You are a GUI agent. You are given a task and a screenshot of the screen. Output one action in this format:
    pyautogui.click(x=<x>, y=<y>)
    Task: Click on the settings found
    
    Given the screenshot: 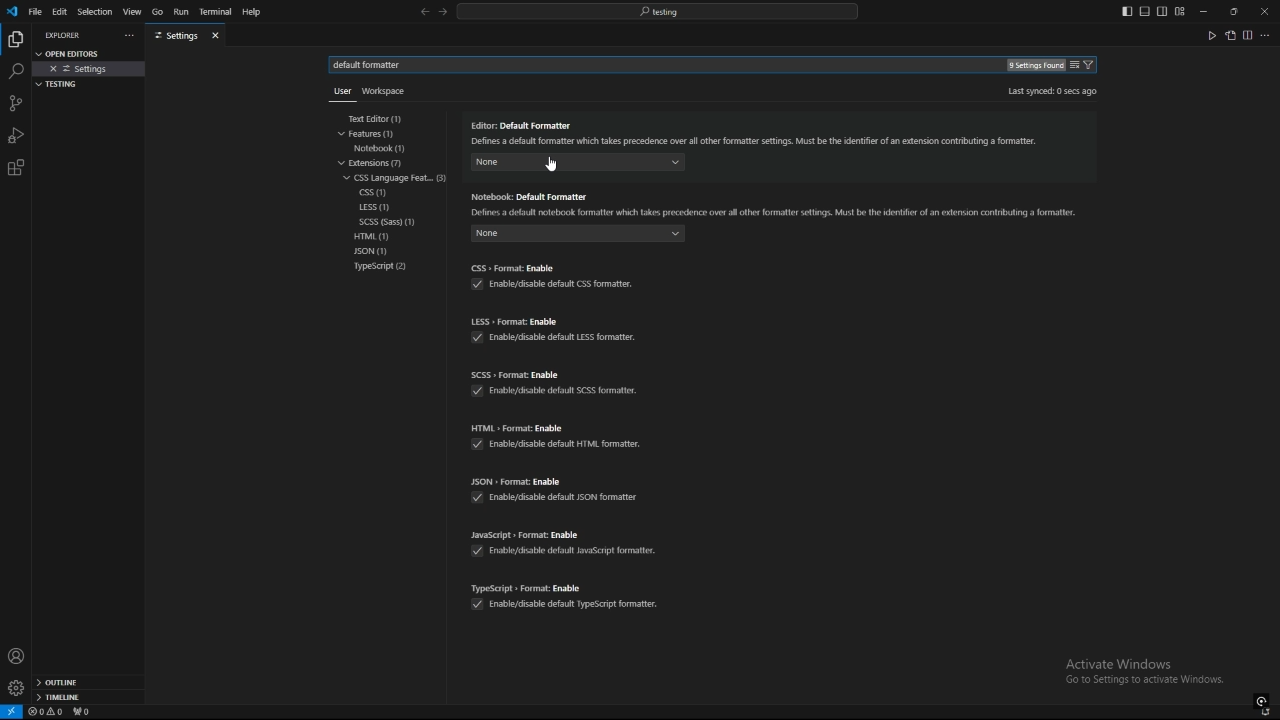 What is the action you would take?
    pyautogui.click(x=1034, y=66)
    